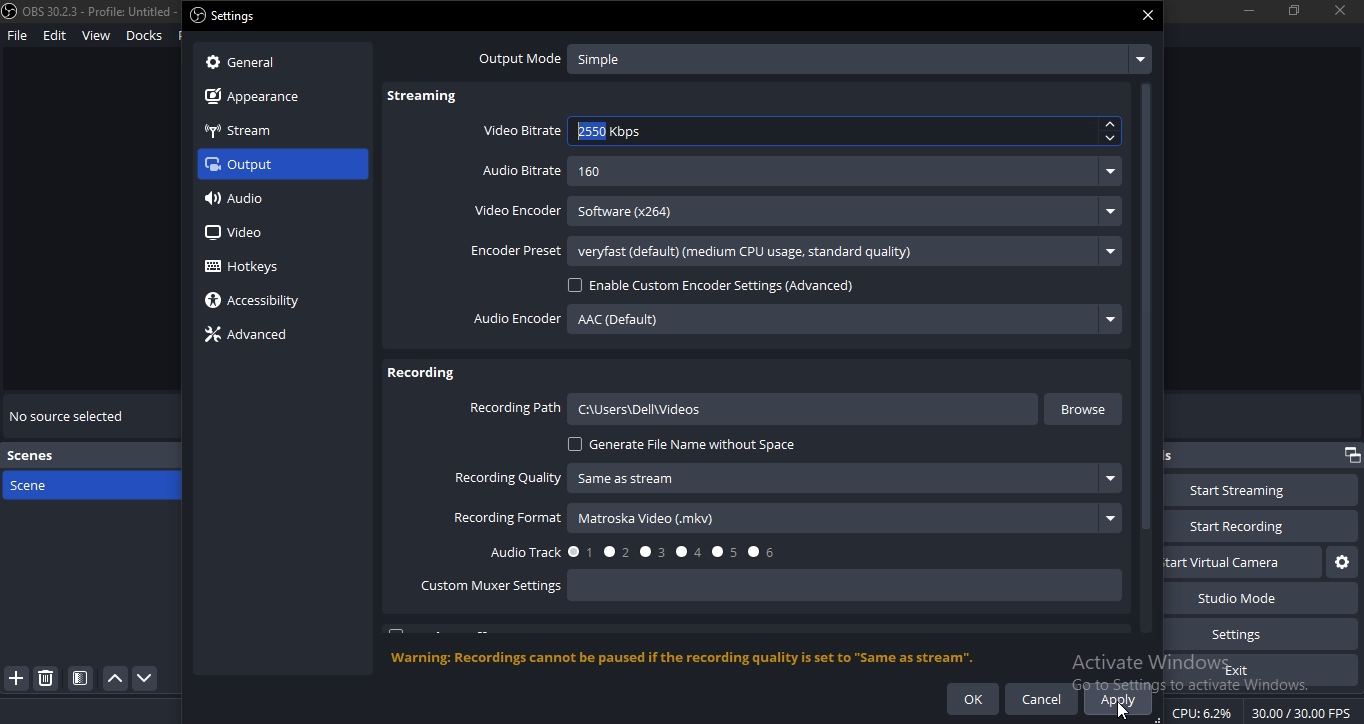 The image size is (1364, 724). I want to click on down, so click(1109, 139).